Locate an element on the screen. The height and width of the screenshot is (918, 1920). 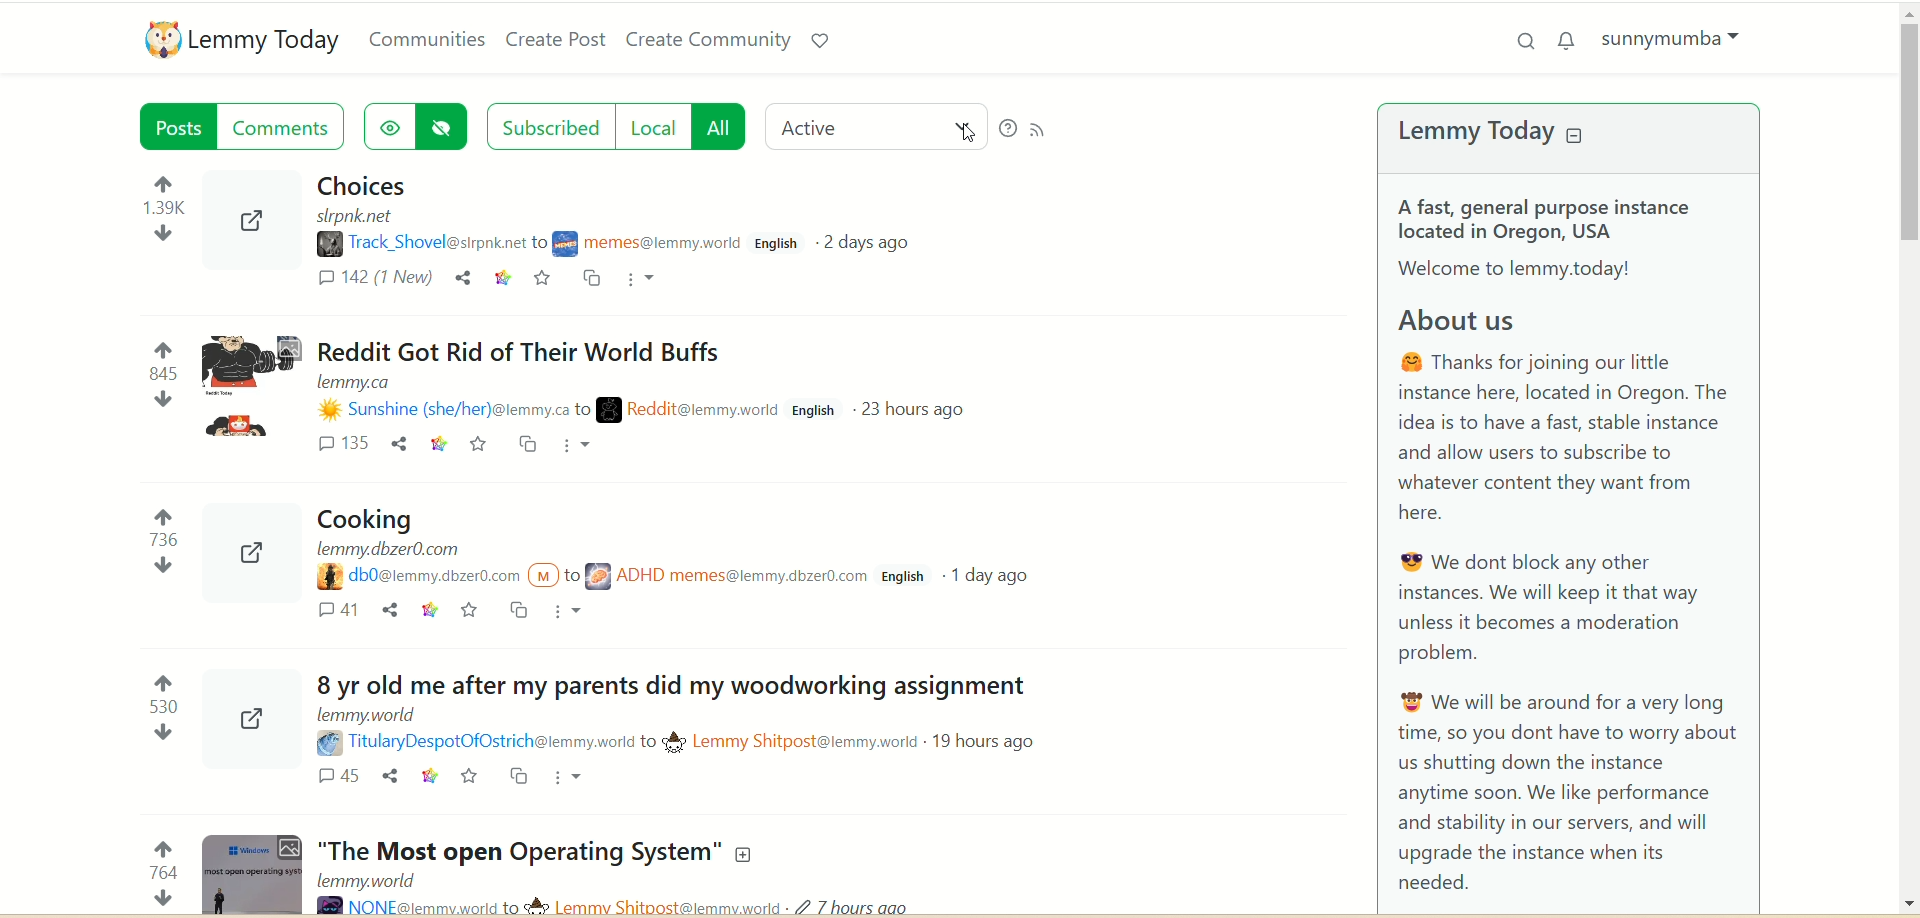
1 day ago is located at coordinates (989, 578).